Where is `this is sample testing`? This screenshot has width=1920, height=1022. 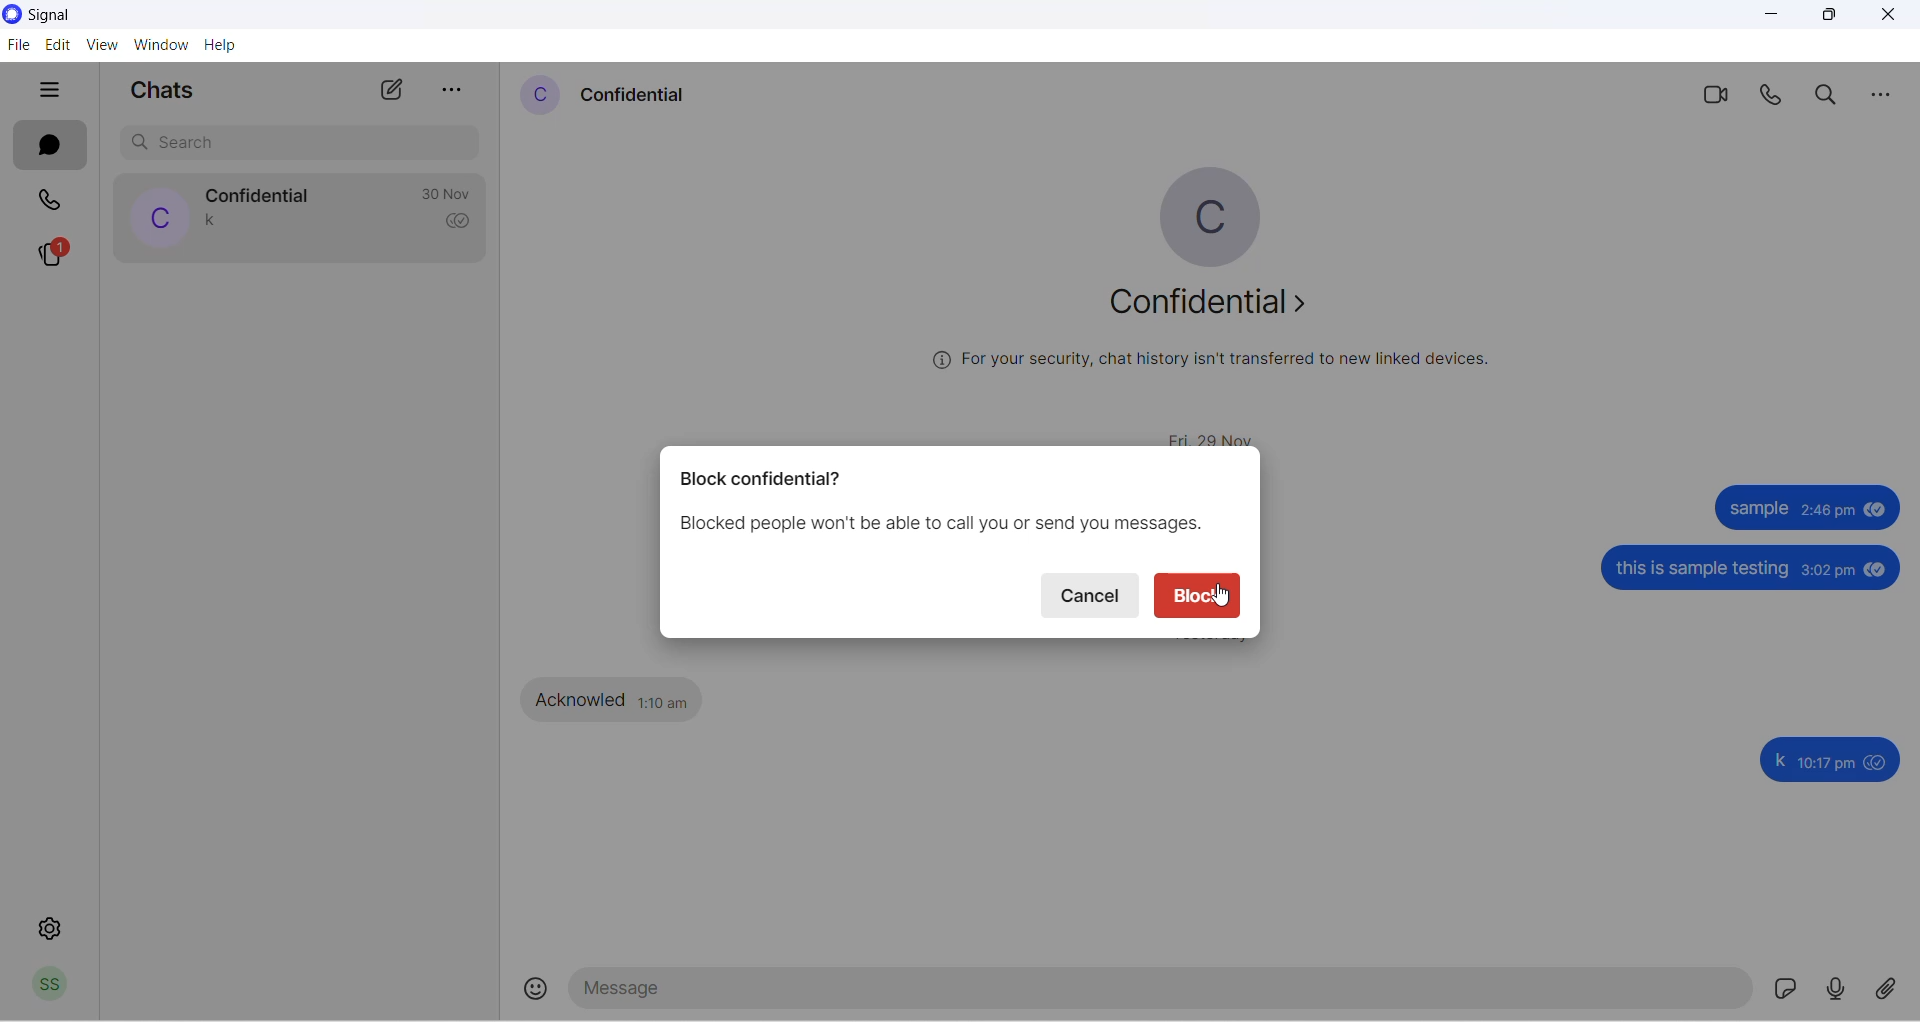 this is sample testing is located at coordinates (1701, 569).